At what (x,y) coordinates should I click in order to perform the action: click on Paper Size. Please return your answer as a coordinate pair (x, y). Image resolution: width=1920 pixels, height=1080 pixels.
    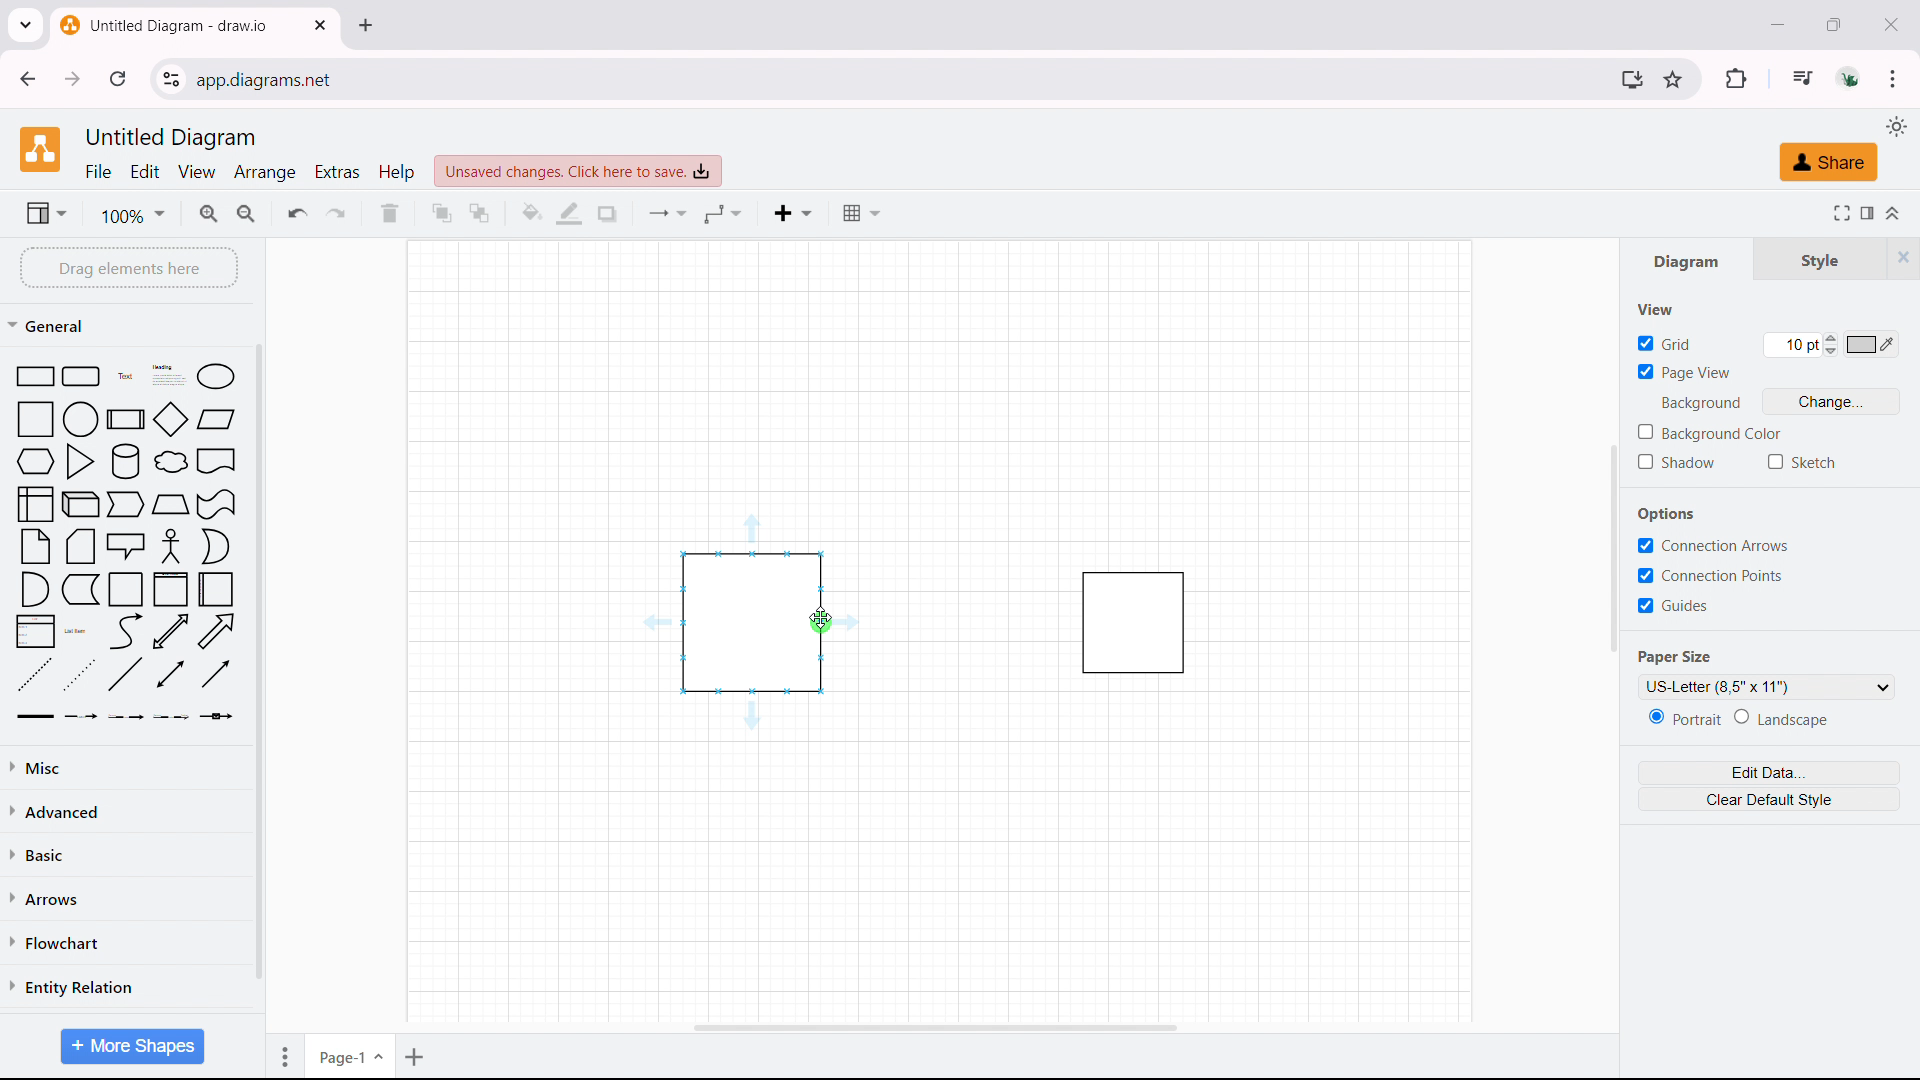
    Looking at the image, I should click on (1685, 658).